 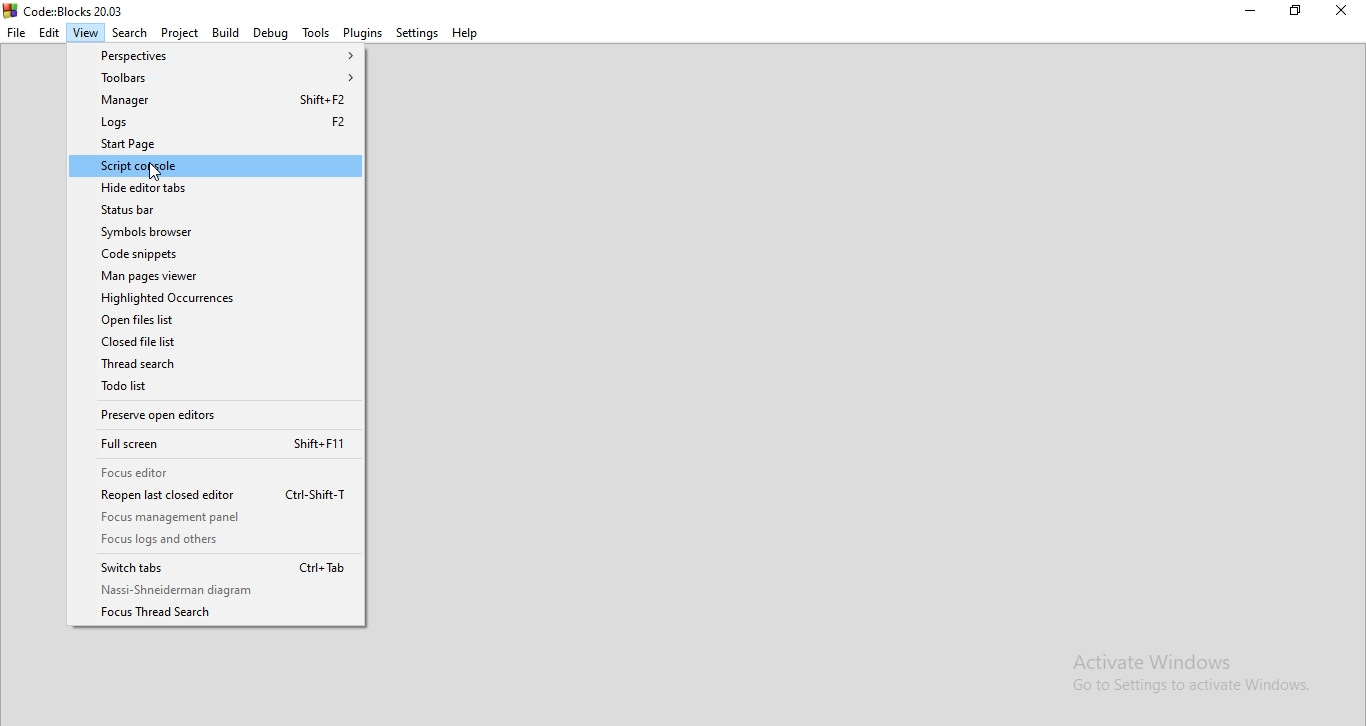 What do you see at coordinates (219, 366) in the screenshot?
I see `Thread search` at bounding box center [219, 366].